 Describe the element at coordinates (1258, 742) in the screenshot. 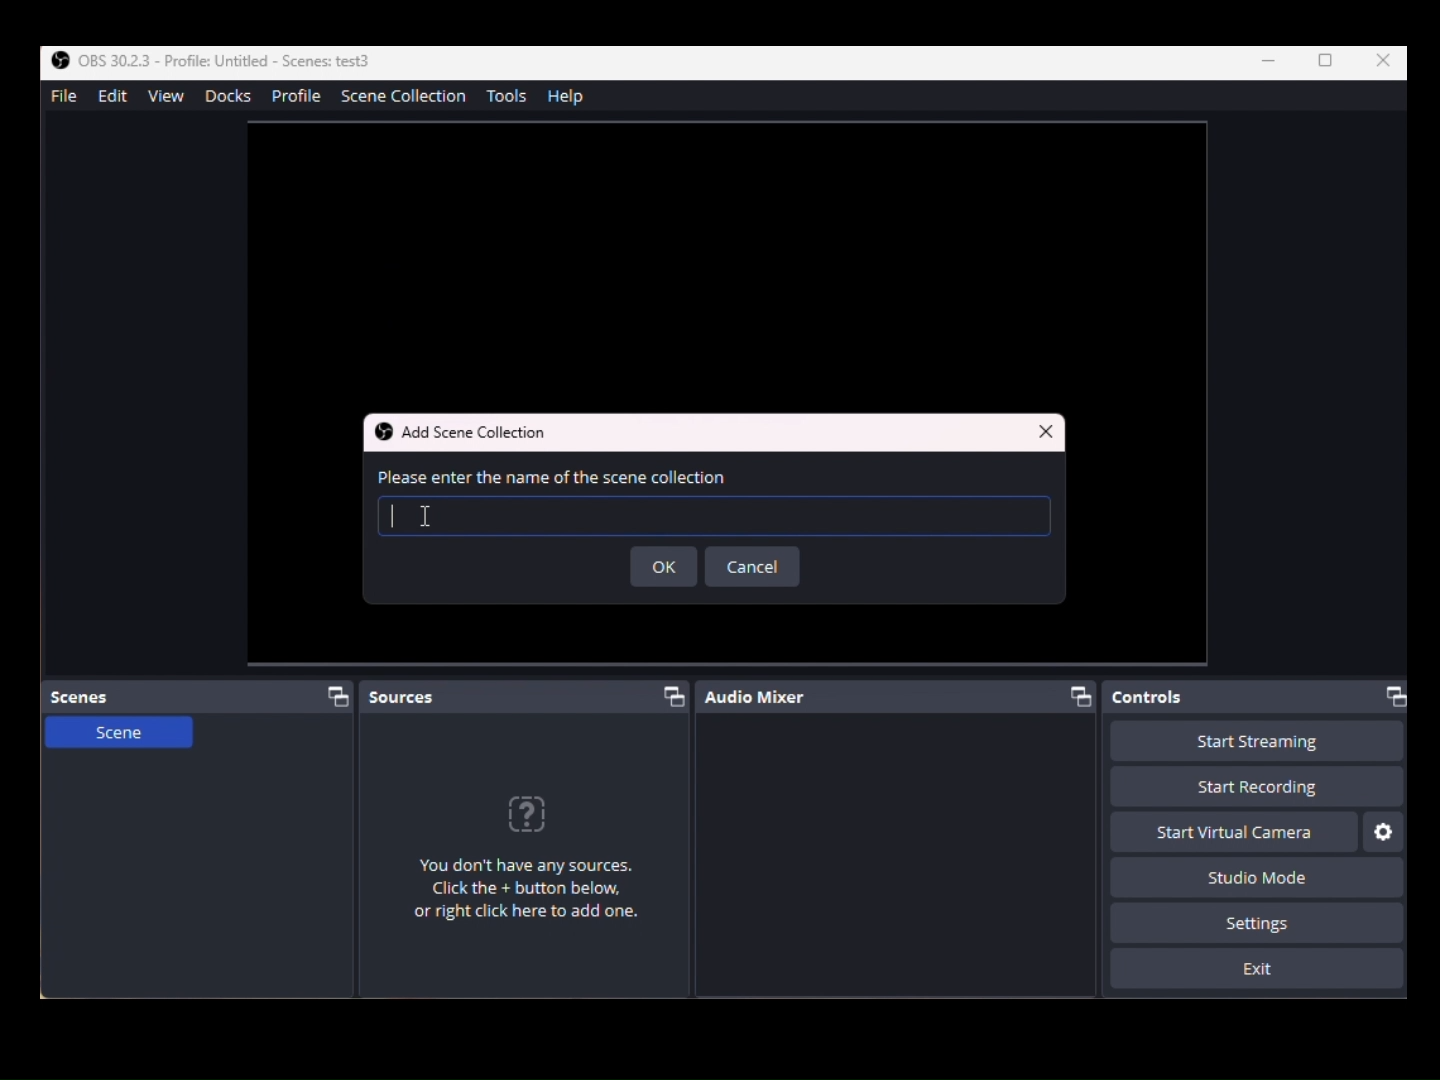

I see `Start Recording` at that location.